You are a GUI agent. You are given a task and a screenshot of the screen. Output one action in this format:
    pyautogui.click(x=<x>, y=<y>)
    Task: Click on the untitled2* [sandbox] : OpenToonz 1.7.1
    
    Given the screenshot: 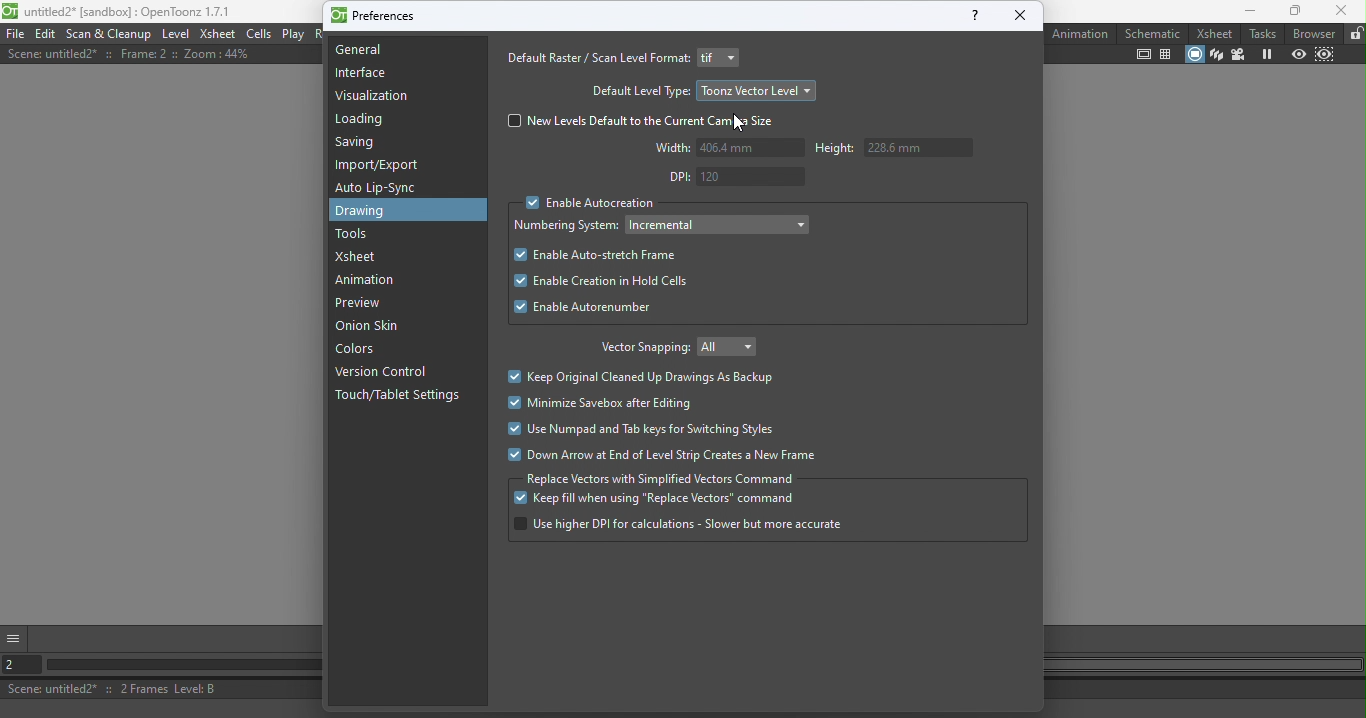 What is the action you would take?
    pyautogui.click(x=118, y=11)
    